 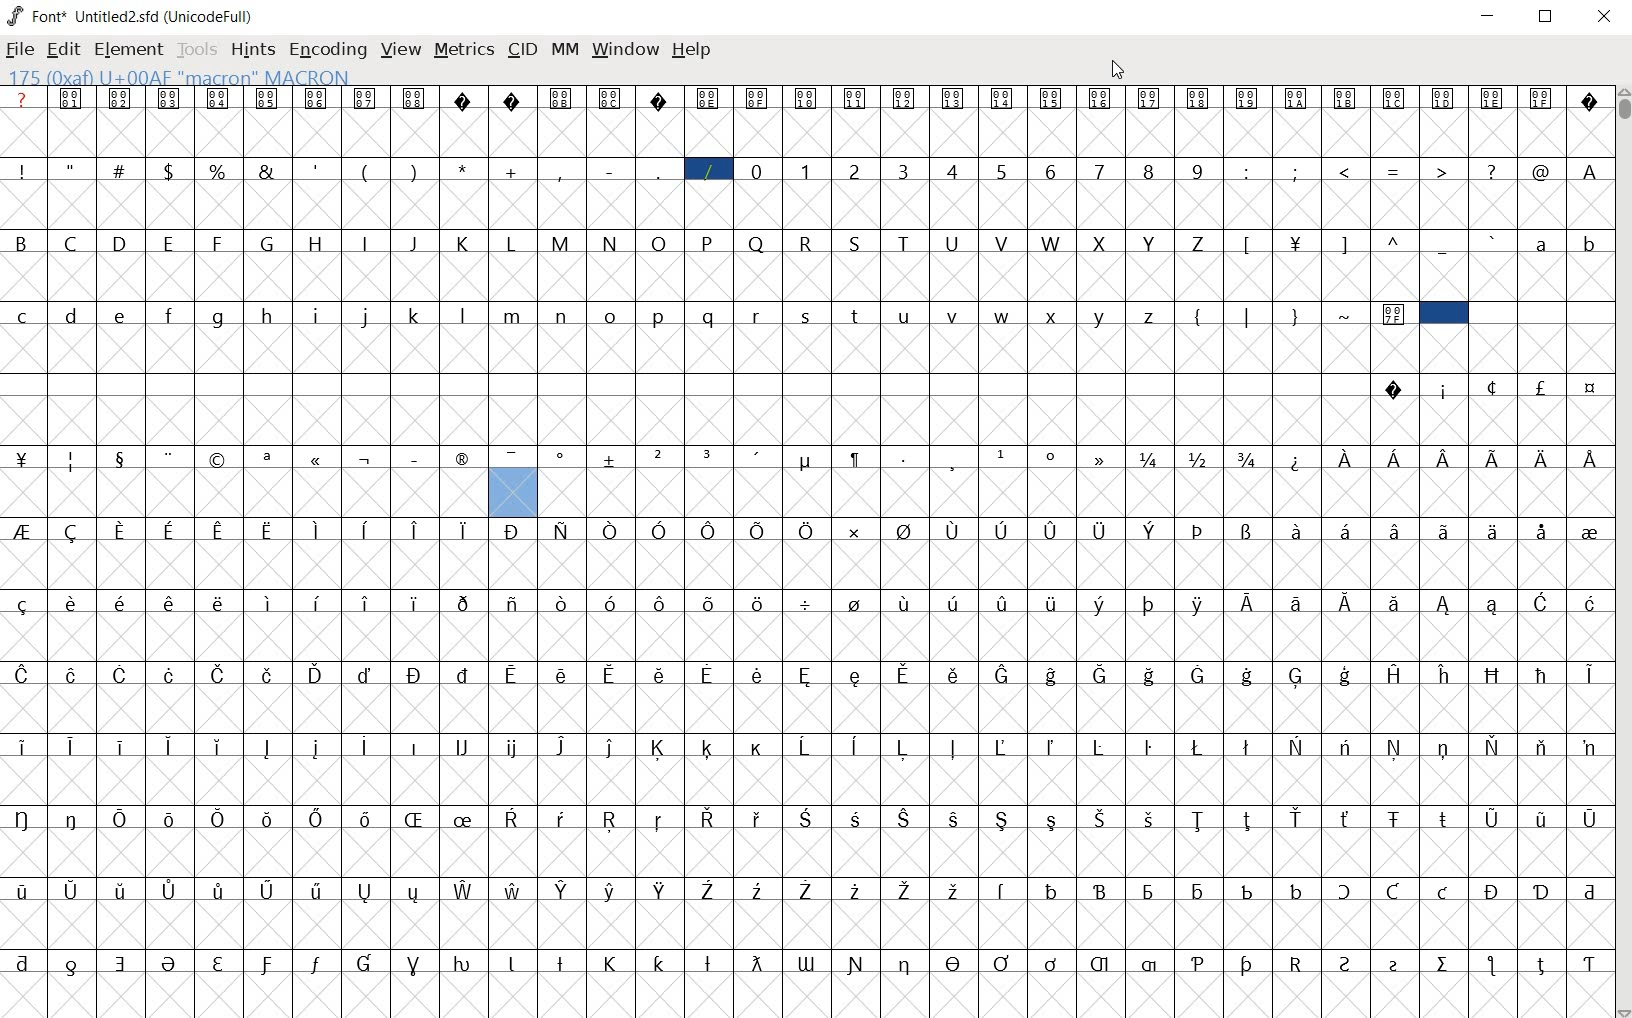 I want to click on Symbol, so click(x=1148, y=965).